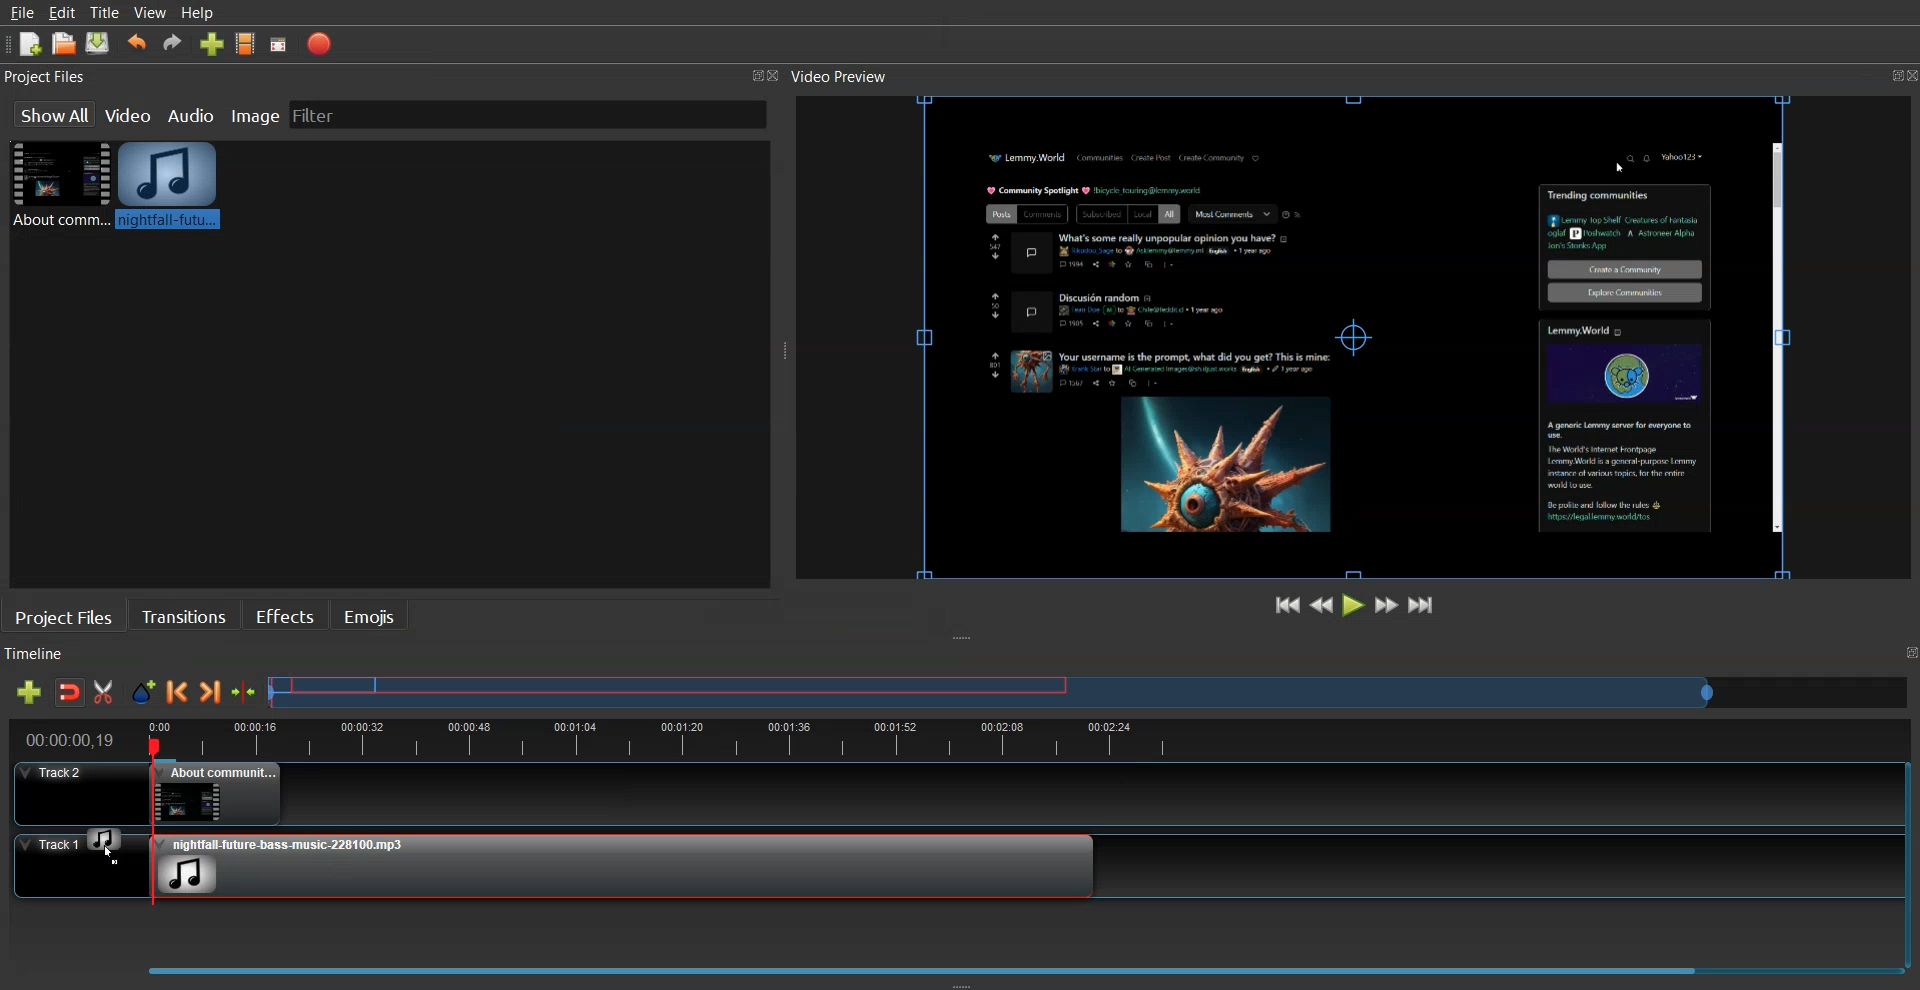 The width and height of the screenshot is (1920, 990). I want to click on Slider, so click(956, 964).